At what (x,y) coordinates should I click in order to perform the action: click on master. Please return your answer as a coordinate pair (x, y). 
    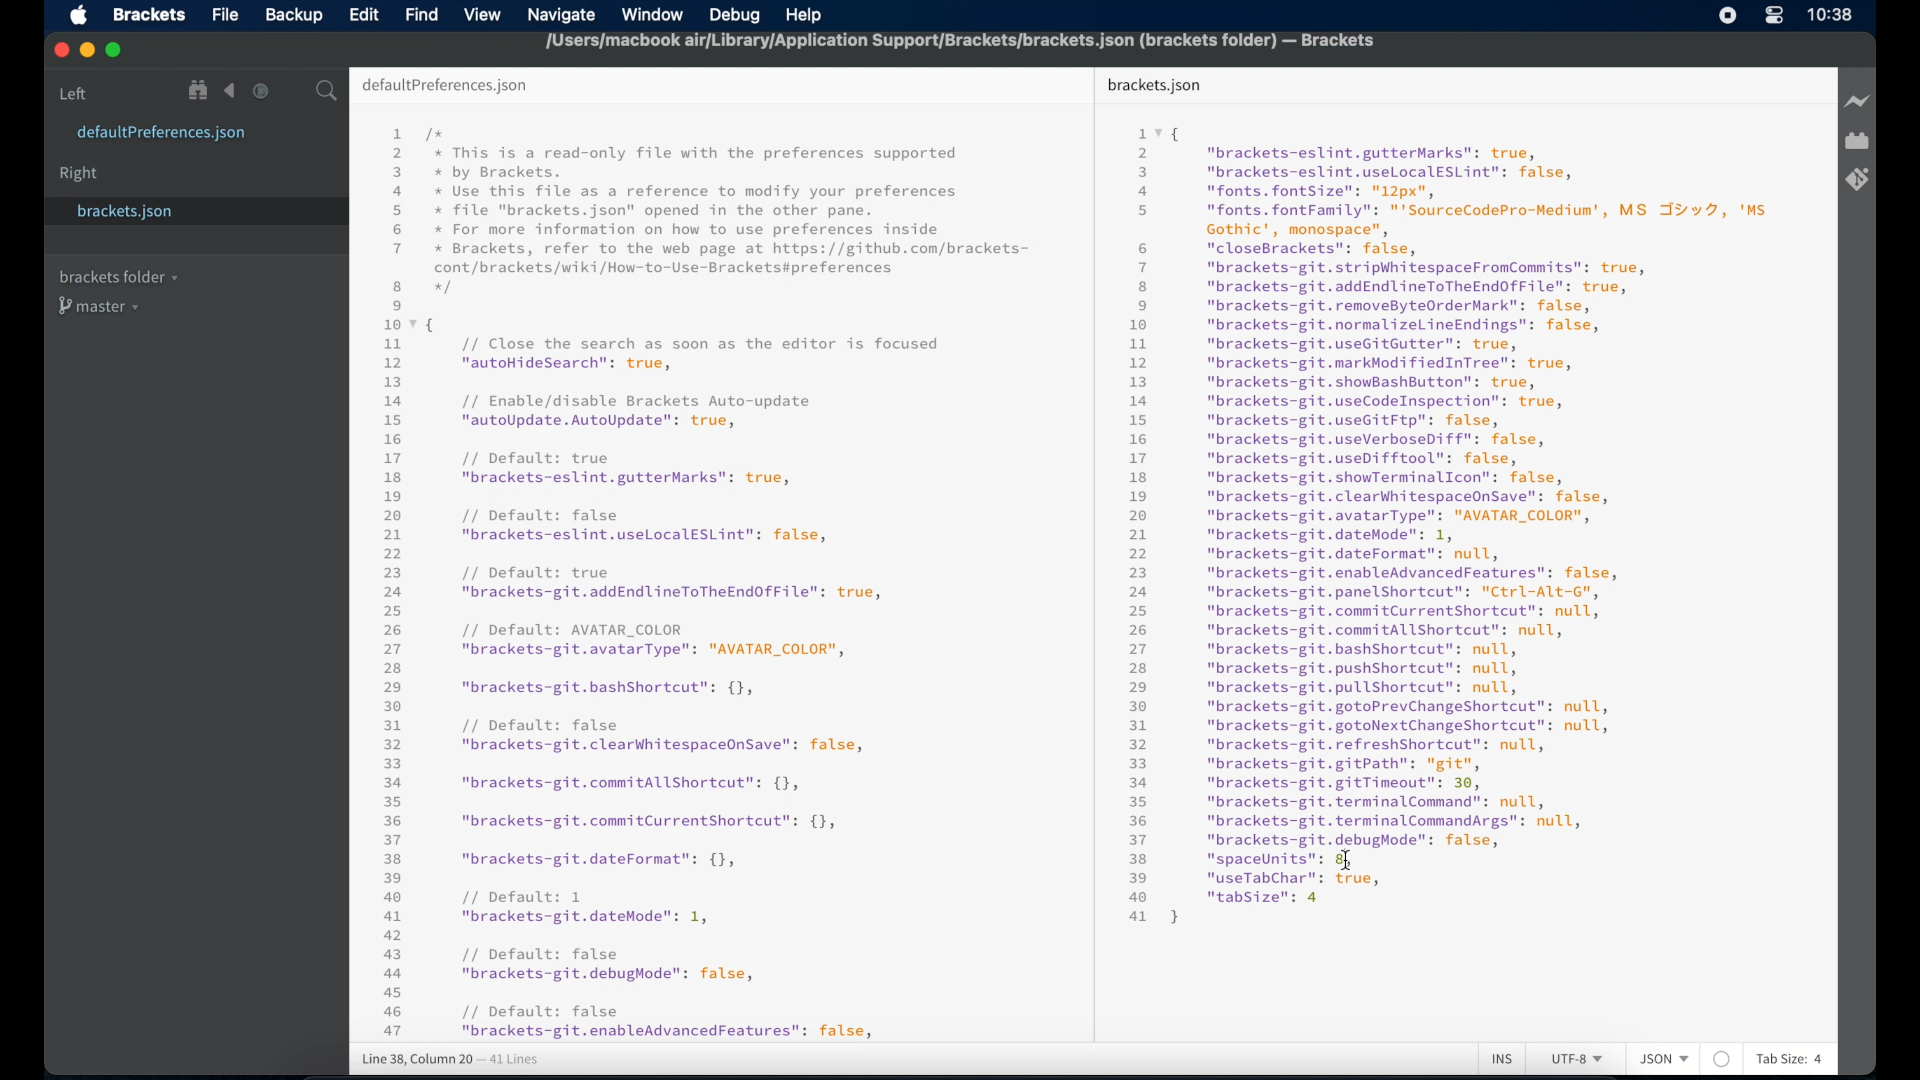
    Looking at the image, I should click on (101, 306).